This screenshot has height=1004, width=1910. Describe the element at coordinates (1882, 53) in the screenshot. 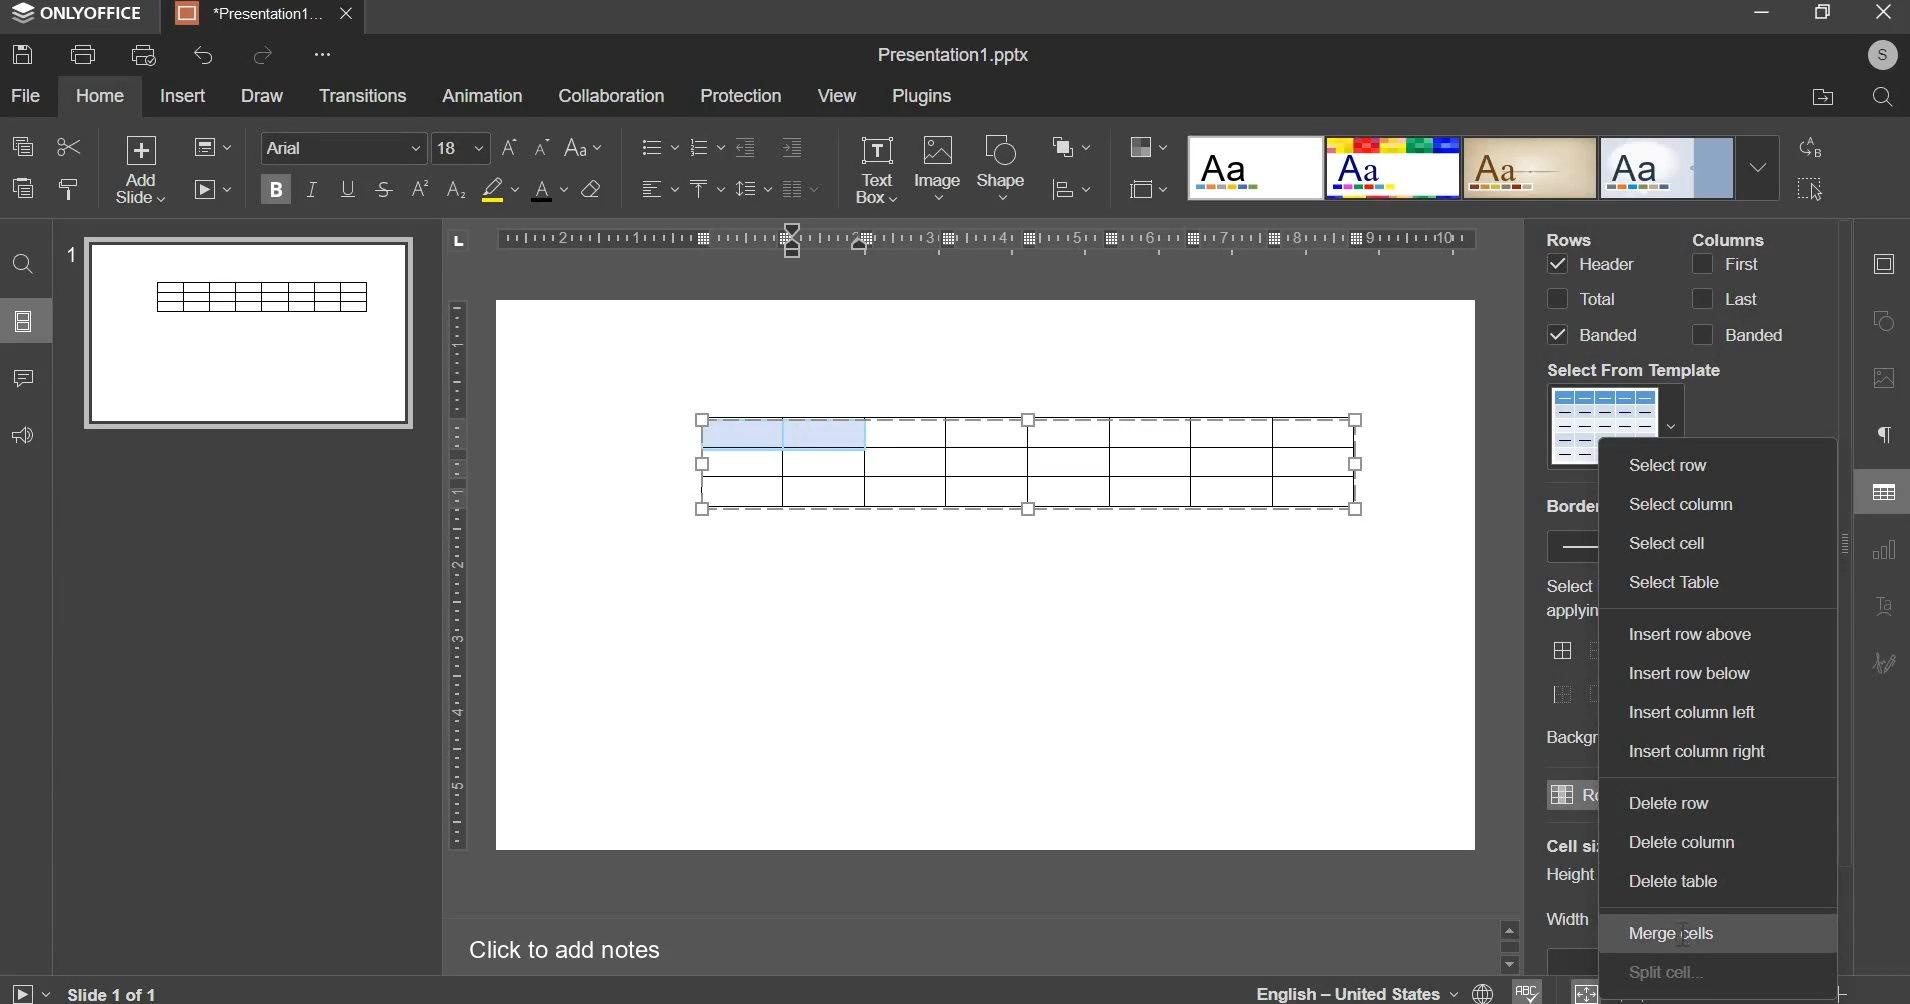

I see `User's account` at that location.